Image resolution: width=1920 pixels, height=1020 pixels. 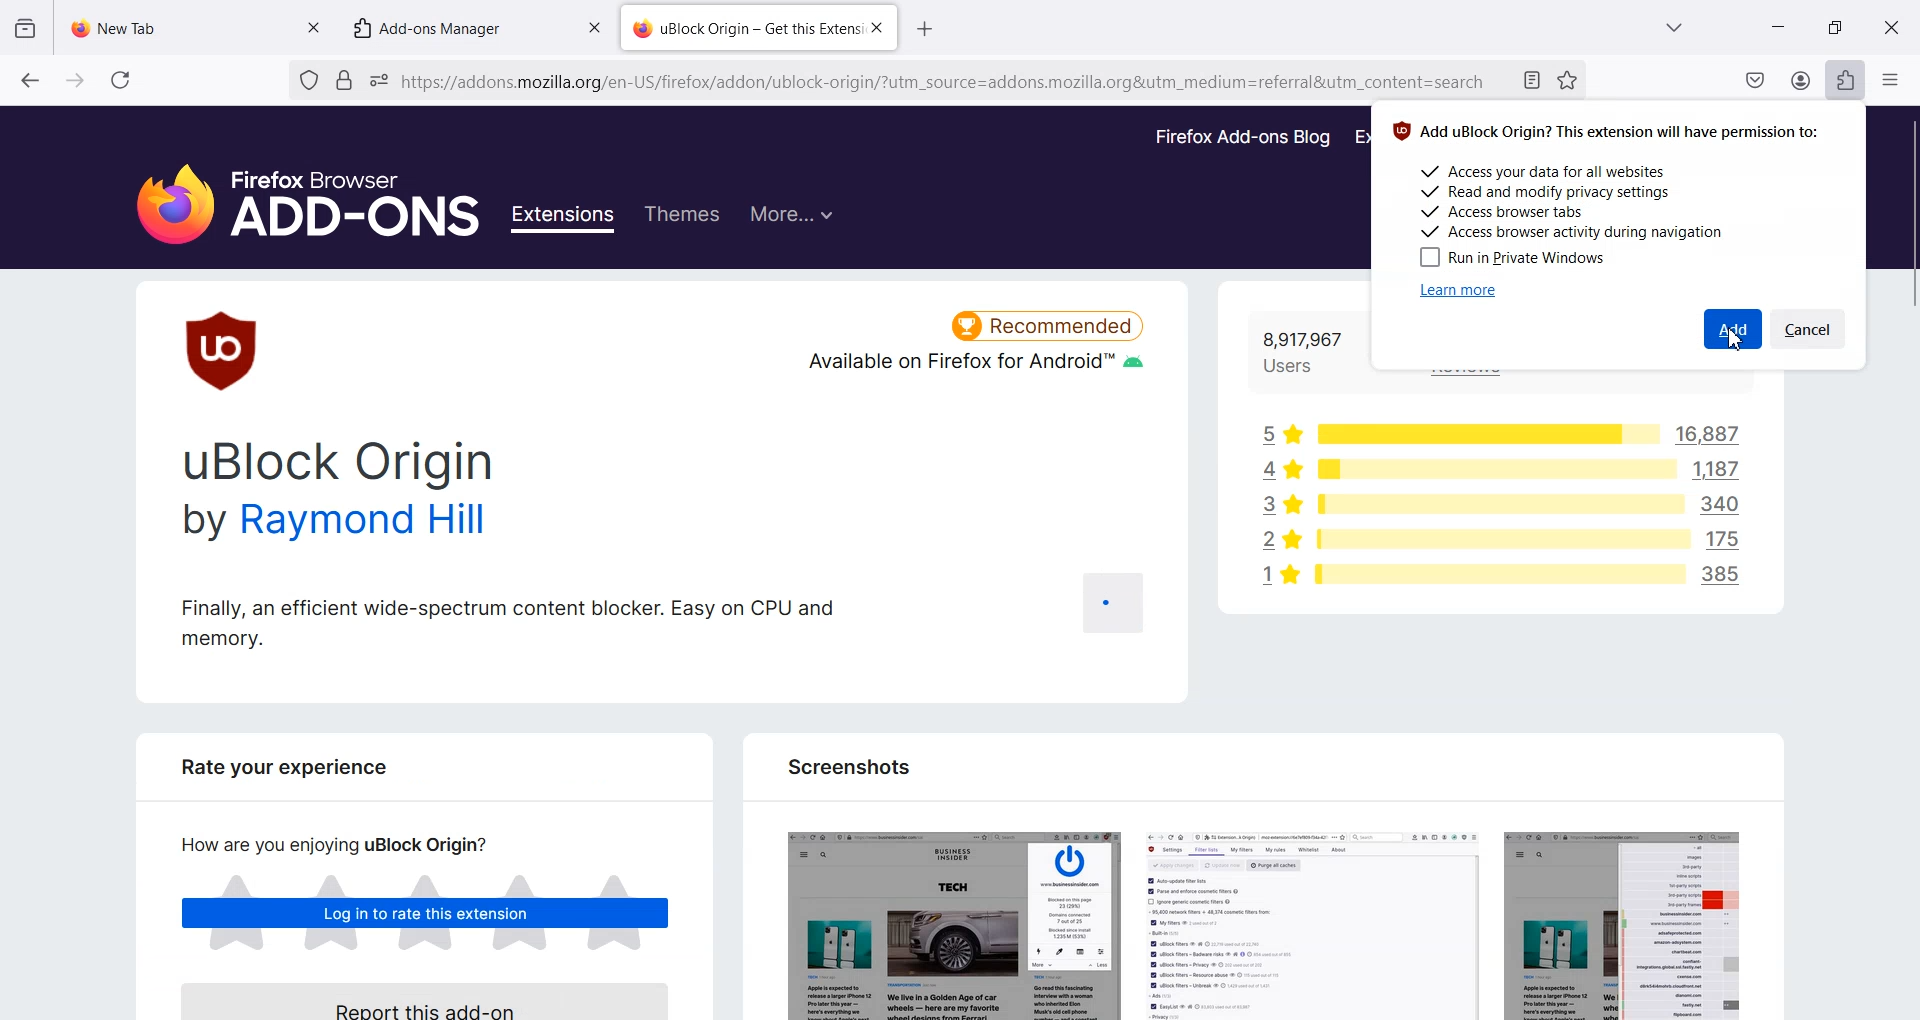 I want to click on More, so click(x=791, y=212).